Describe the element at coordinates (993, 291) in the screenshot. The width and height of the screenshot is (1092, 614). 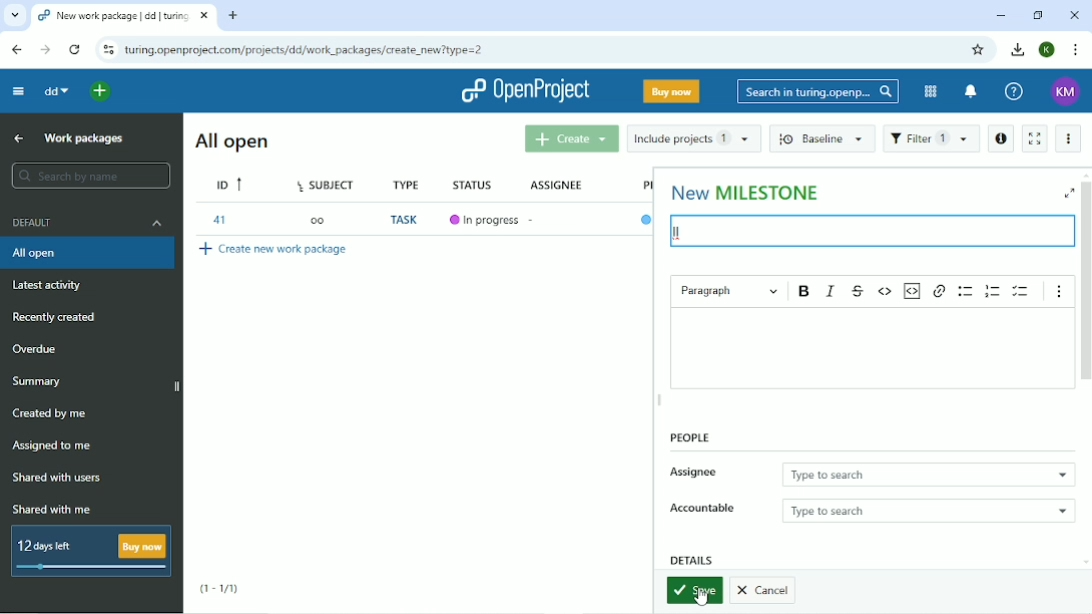
I see `Numbered list` at that location.